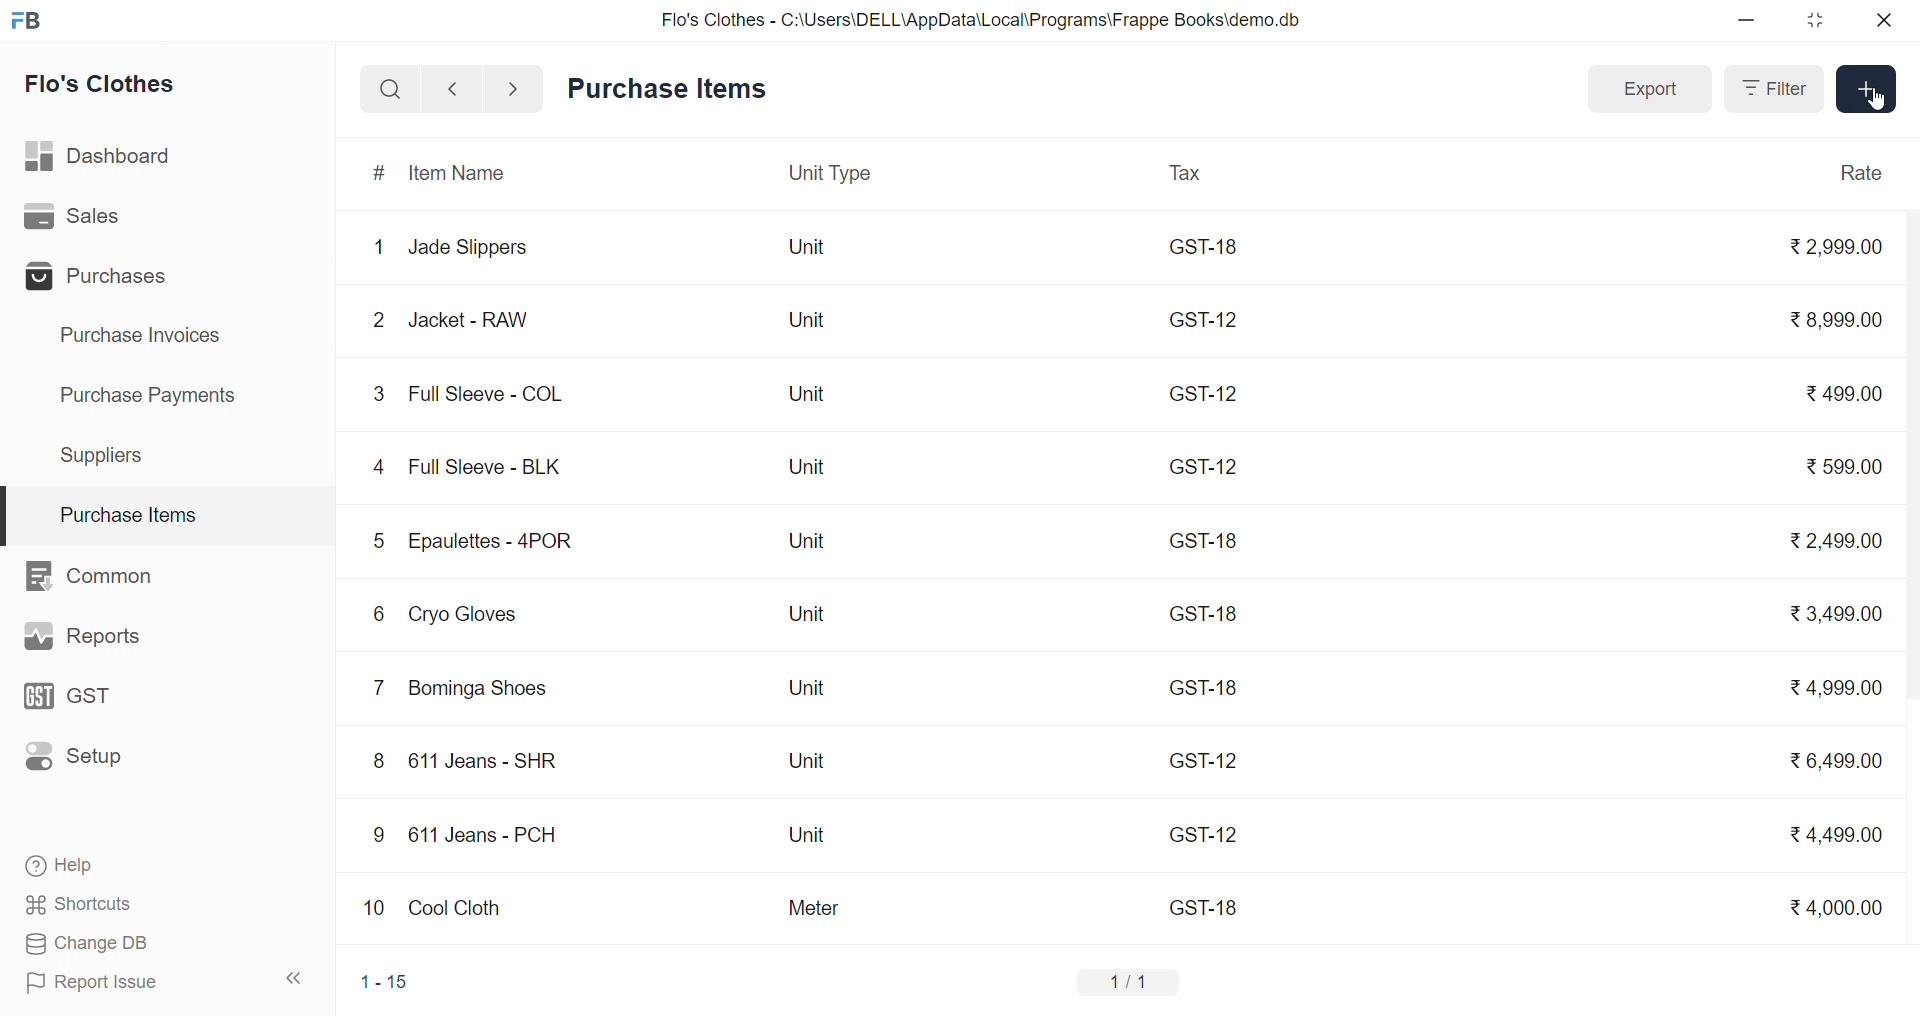 This screenshot has width=1920, height=1016. Describe the element at coordinates (1861, 90) in the screenshot. I see `Add Item` at that location.